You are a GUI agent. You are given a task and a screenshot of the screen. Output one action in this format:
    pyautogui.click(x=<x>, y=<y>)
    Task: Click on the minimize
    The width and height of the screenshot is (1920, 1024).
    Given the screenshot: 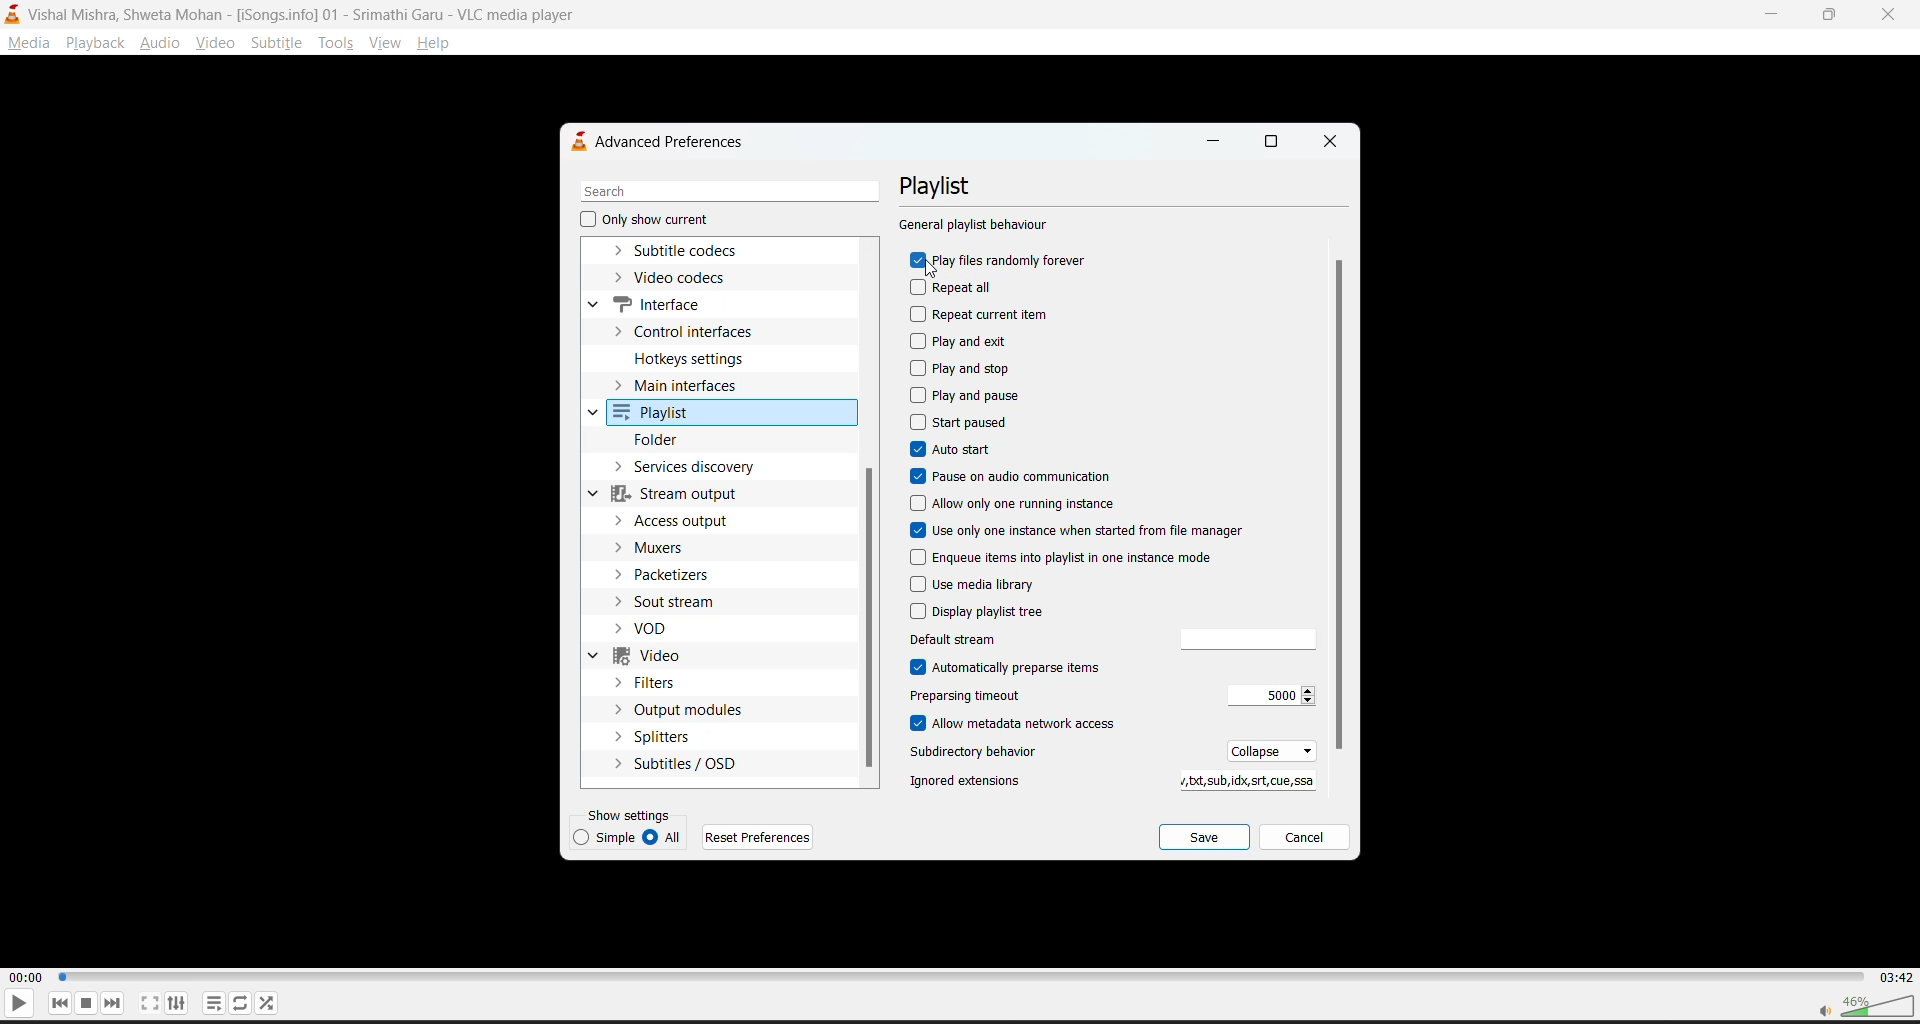 What is the action you would take?
    pyautogui.click(x=1209, y=140)
    